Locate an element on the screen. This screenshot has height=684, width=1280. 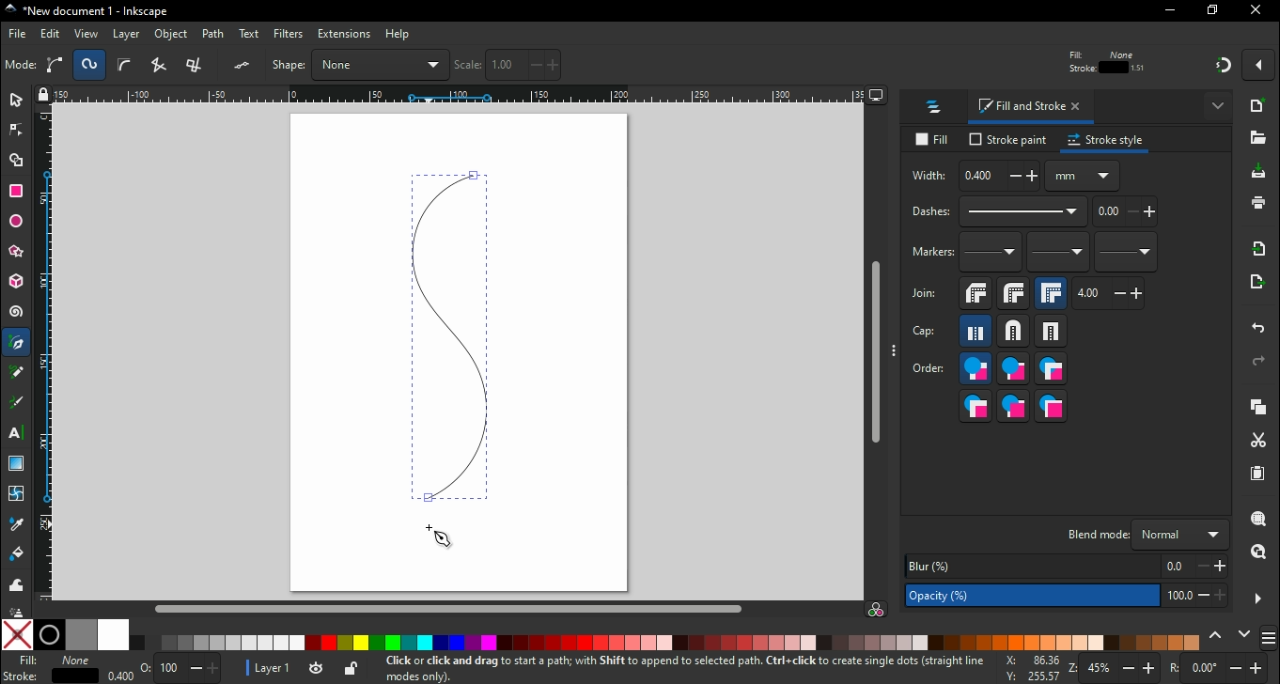
shape builder tool is located at coordinates (19, 162).